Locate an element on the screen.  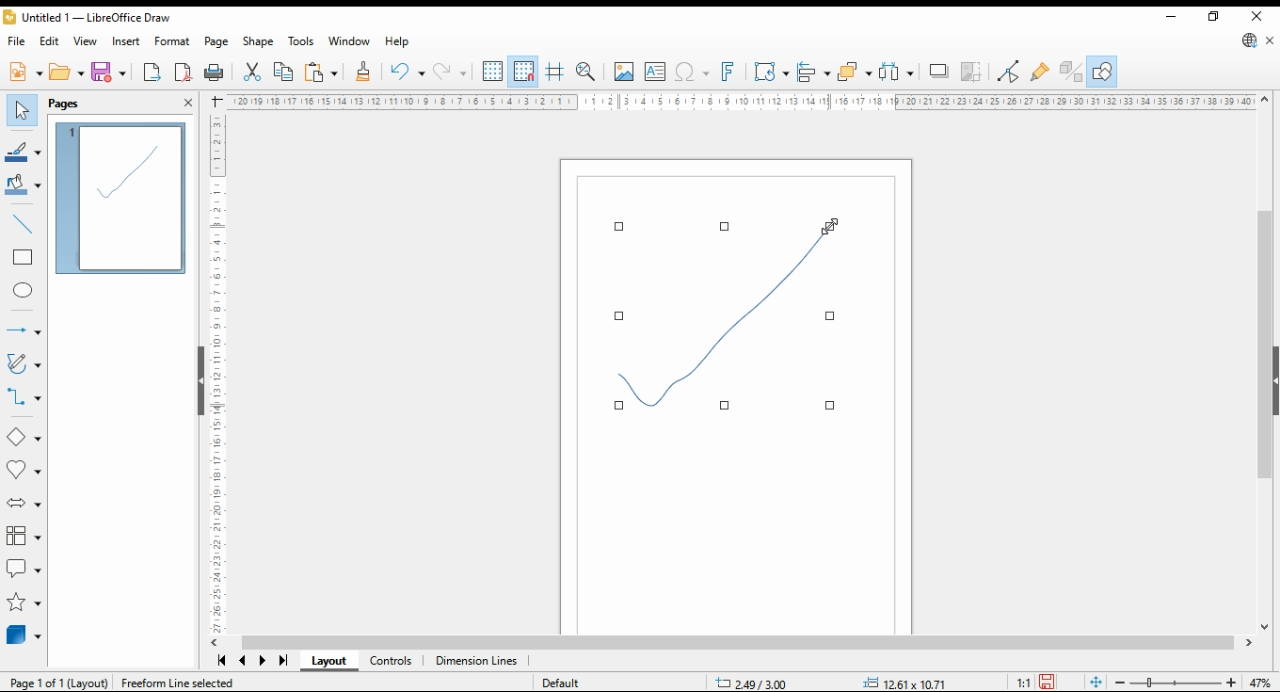
zoom factor is located at coordinates (1260, 683).